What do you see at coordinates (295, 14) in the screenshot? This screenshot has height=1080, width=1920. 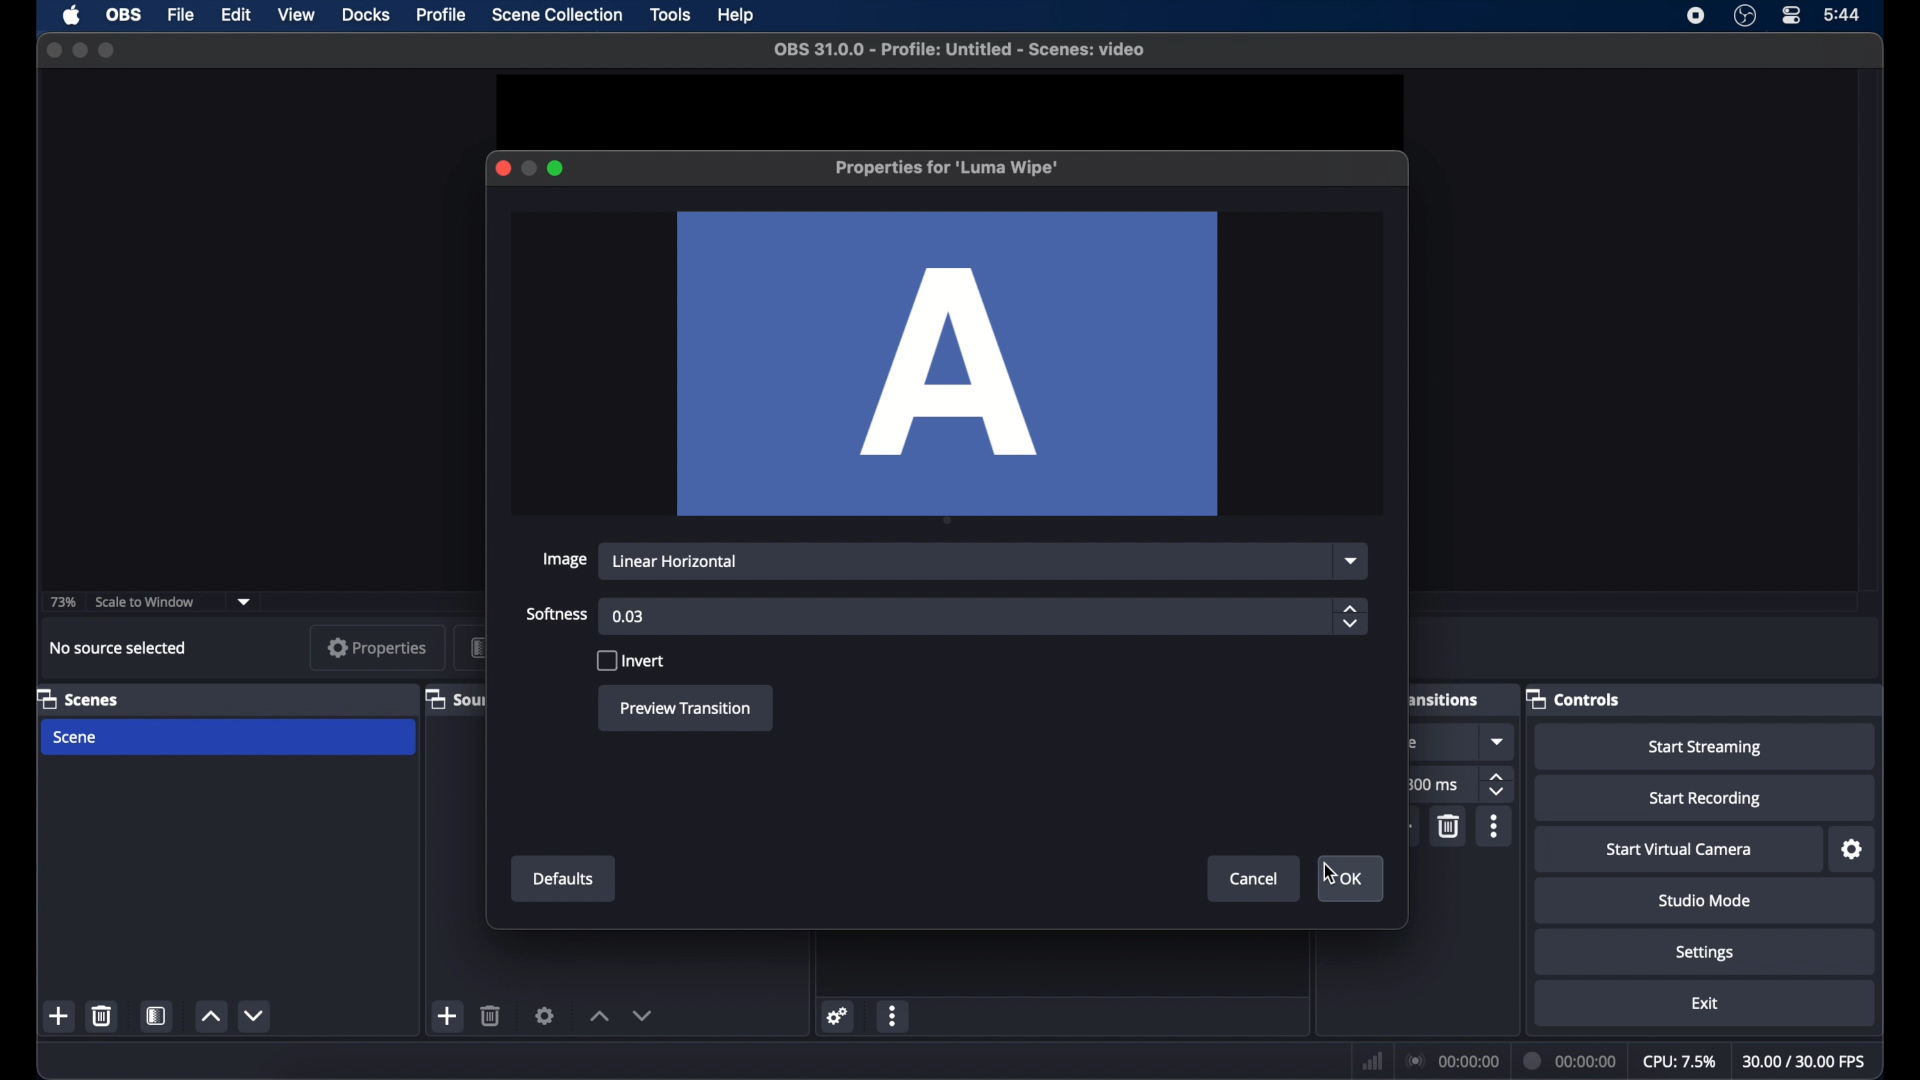 I see `view` at bounding box center [295, 14].